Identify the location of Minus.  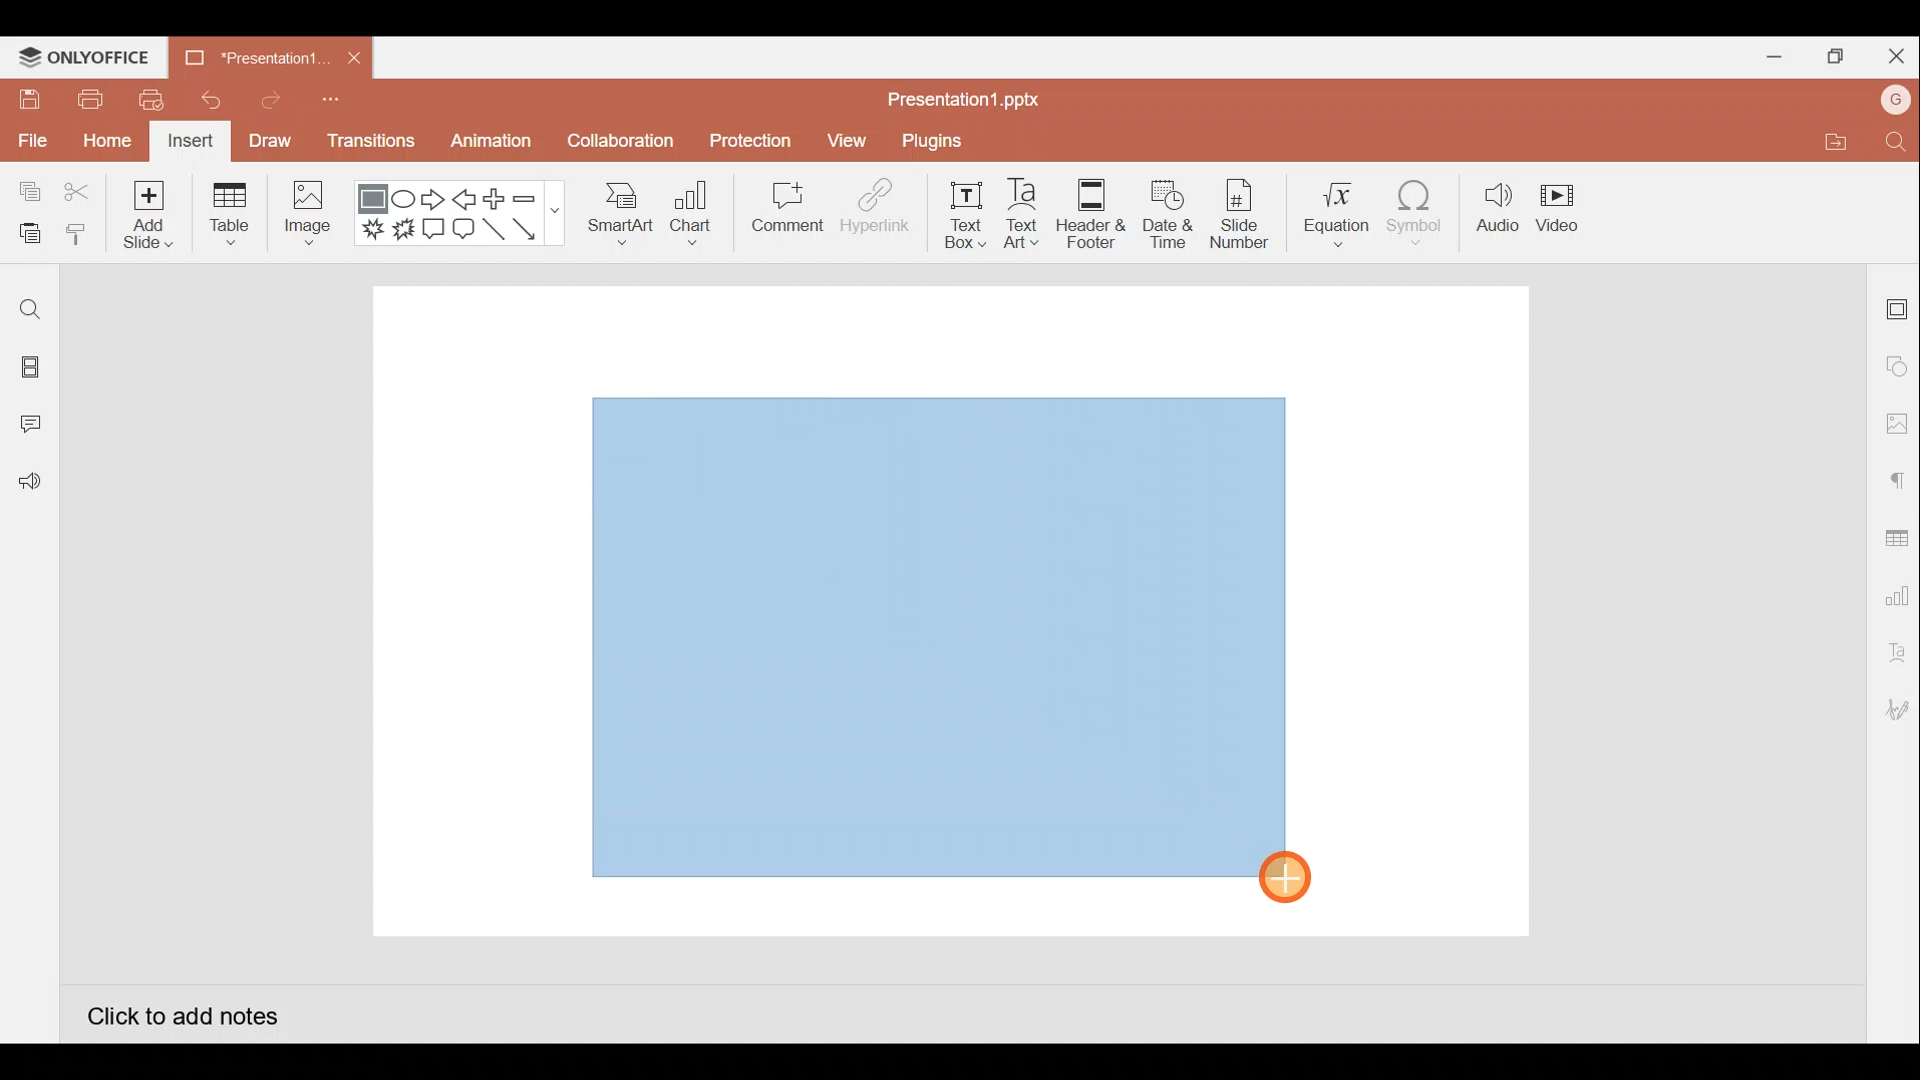
(535, 197).